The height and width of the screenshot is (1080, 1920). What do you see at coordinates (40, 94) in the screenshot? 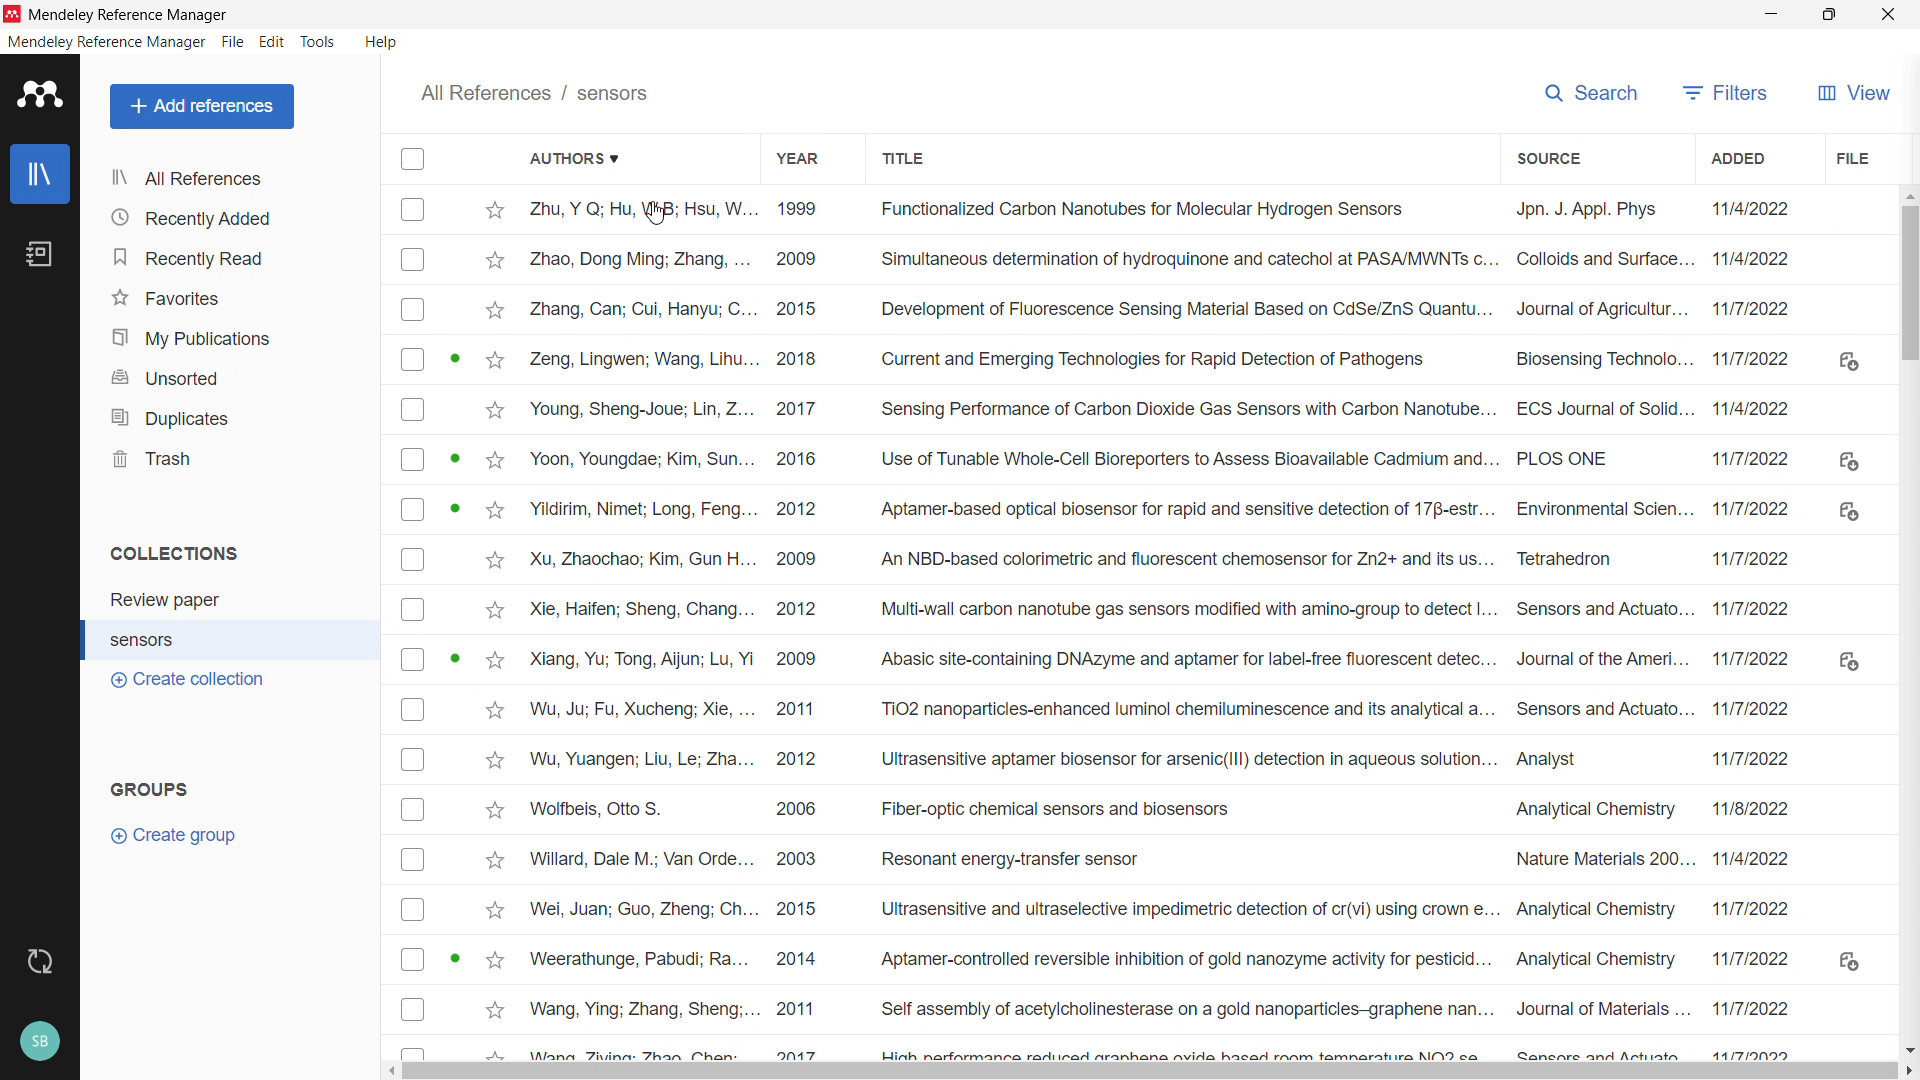
I see `Logo ` at bounding box center [40, 94].